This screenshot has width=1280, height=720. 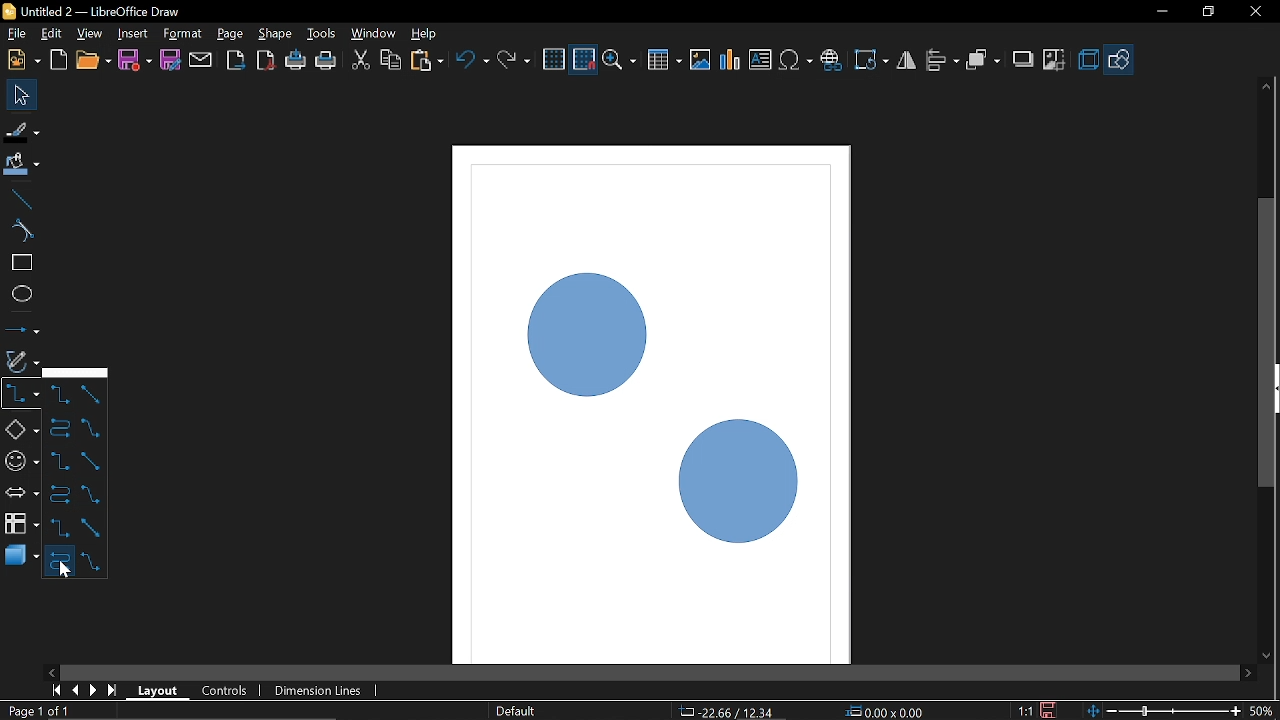 What do you see at coordinates (1026, 710) in the screenshot?
I see `Scaling factor` at bounding box center [1026, 710].